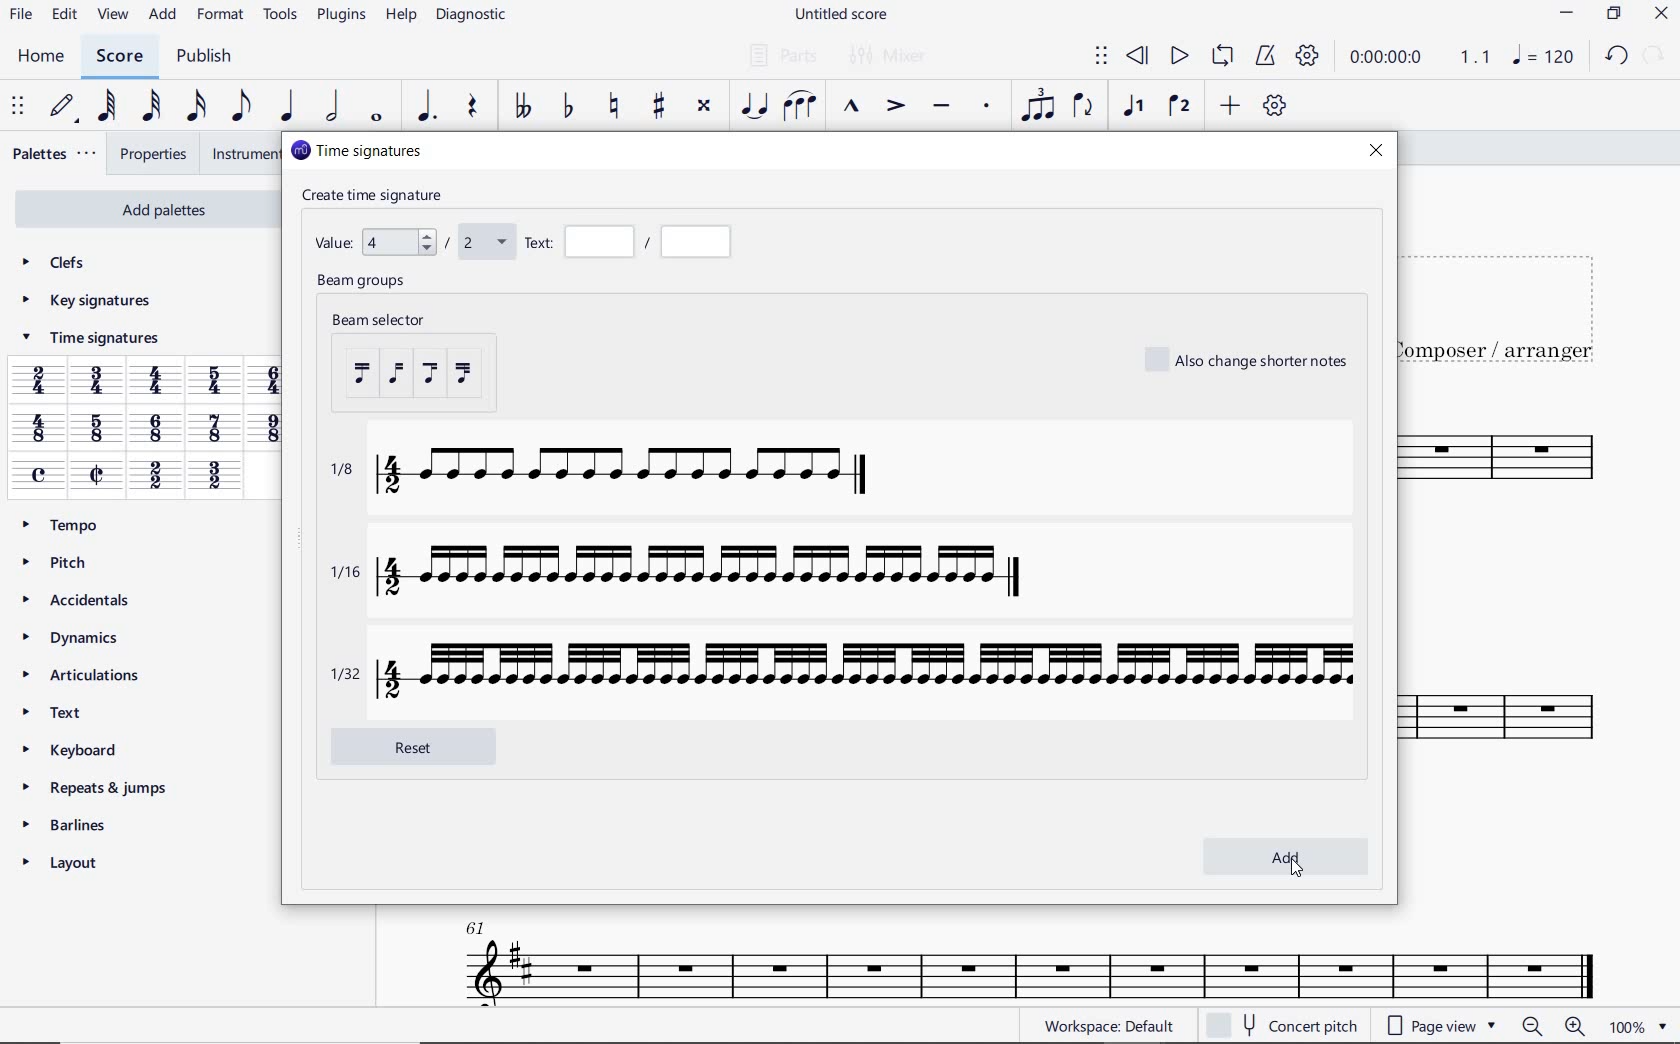 The height and width of the screenshot is (1044, 1680). Describe the element at coordinates (215, 430) in the screenshot. I see `7/8` at that location.